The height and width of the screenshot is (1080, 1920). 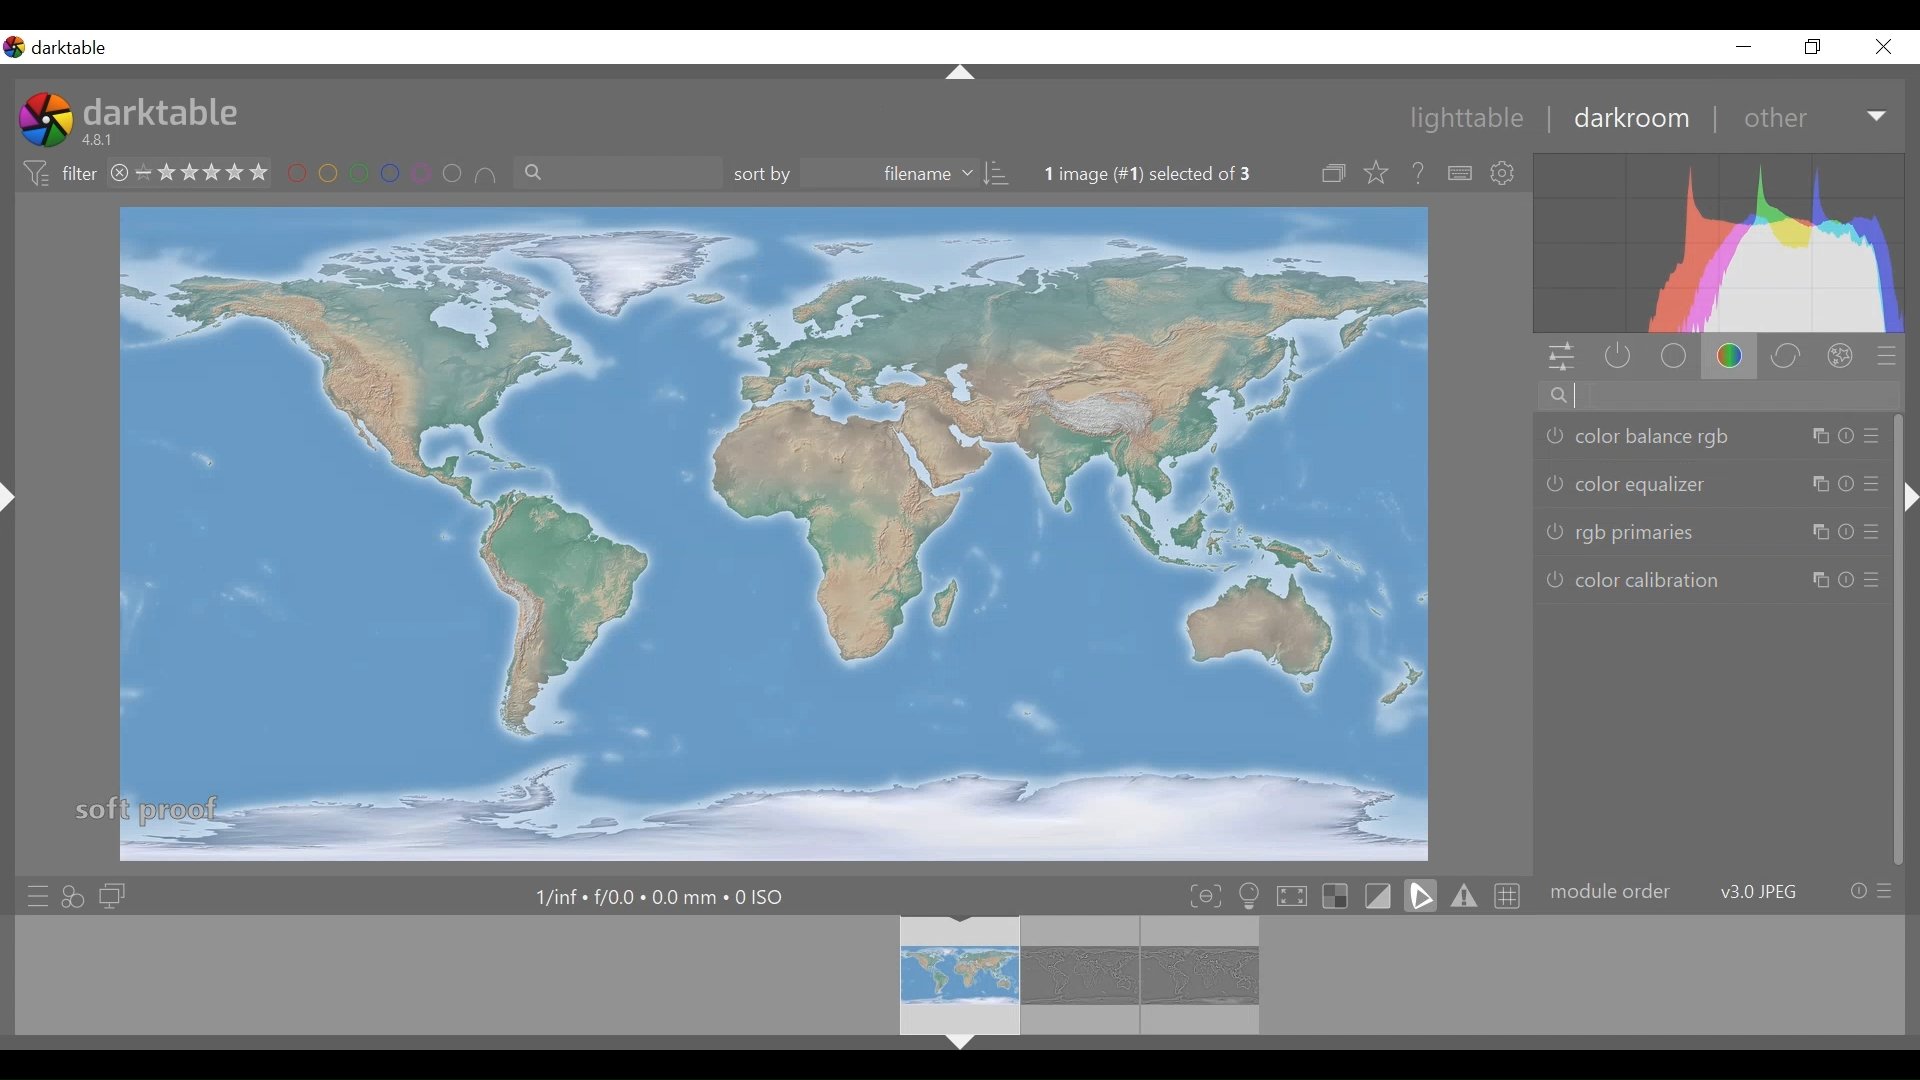 What do you see at coordinates (1508, 173) in the screenshot?
I see `show global preferences` at bounding box center [1508, 173].